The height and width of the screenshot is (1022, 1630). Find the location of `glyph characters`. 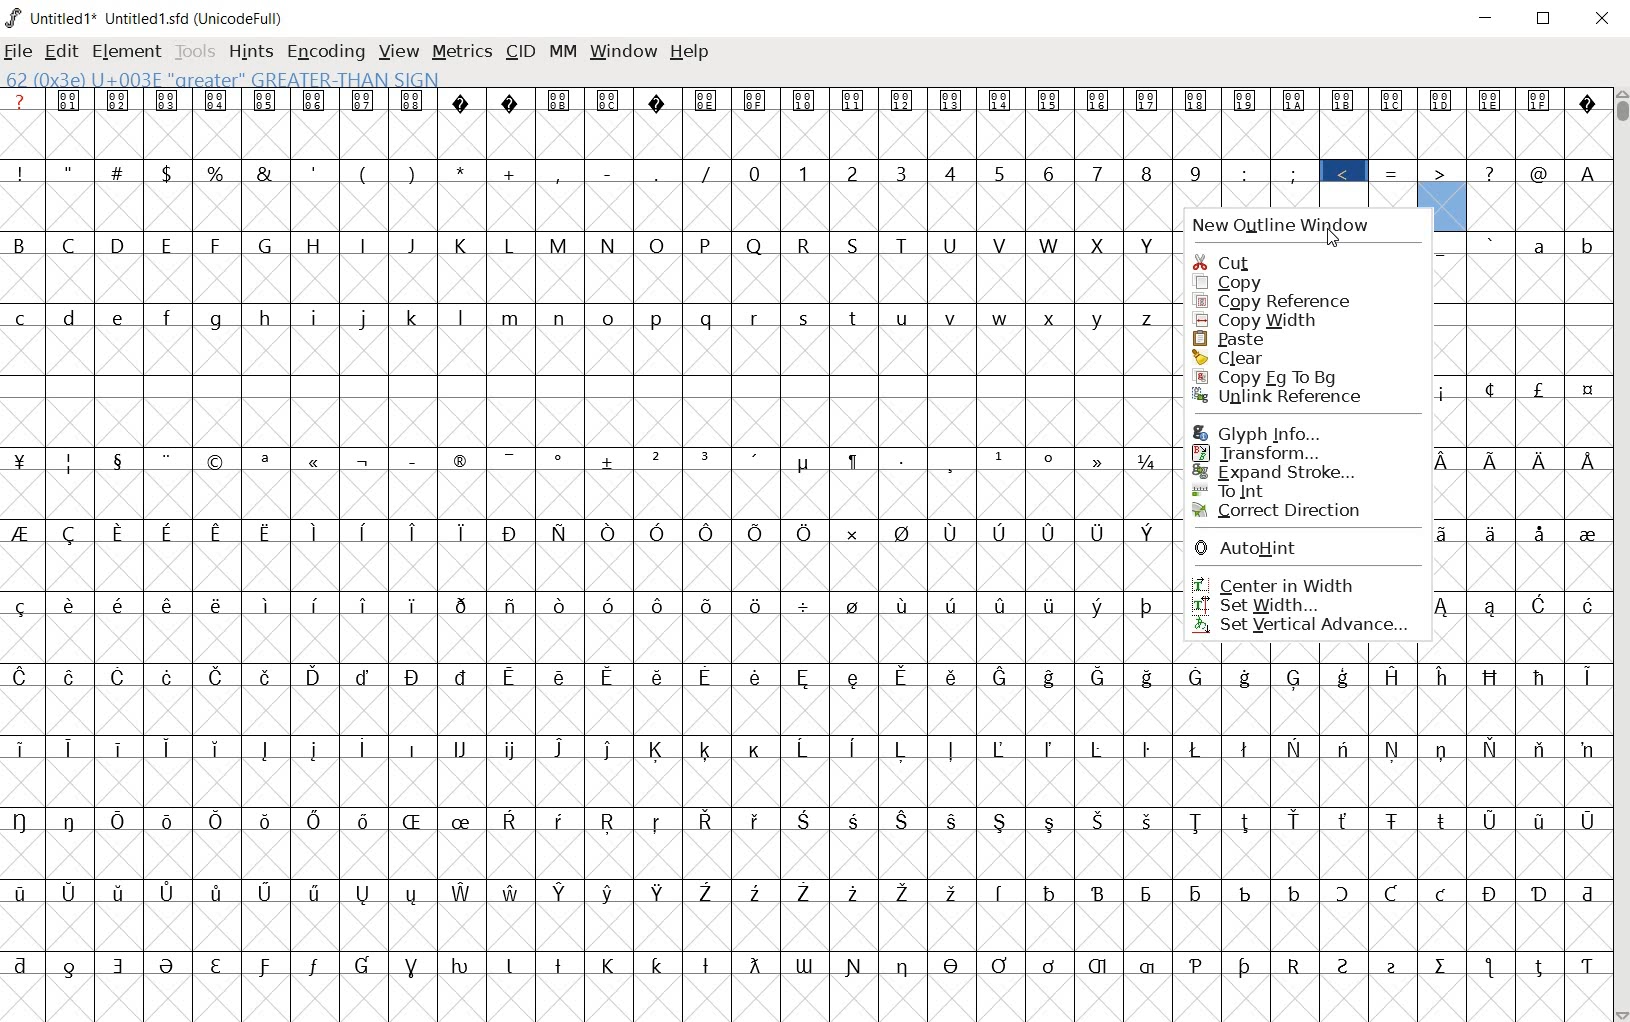

glyph characters is located at coordinates (1389, 834).